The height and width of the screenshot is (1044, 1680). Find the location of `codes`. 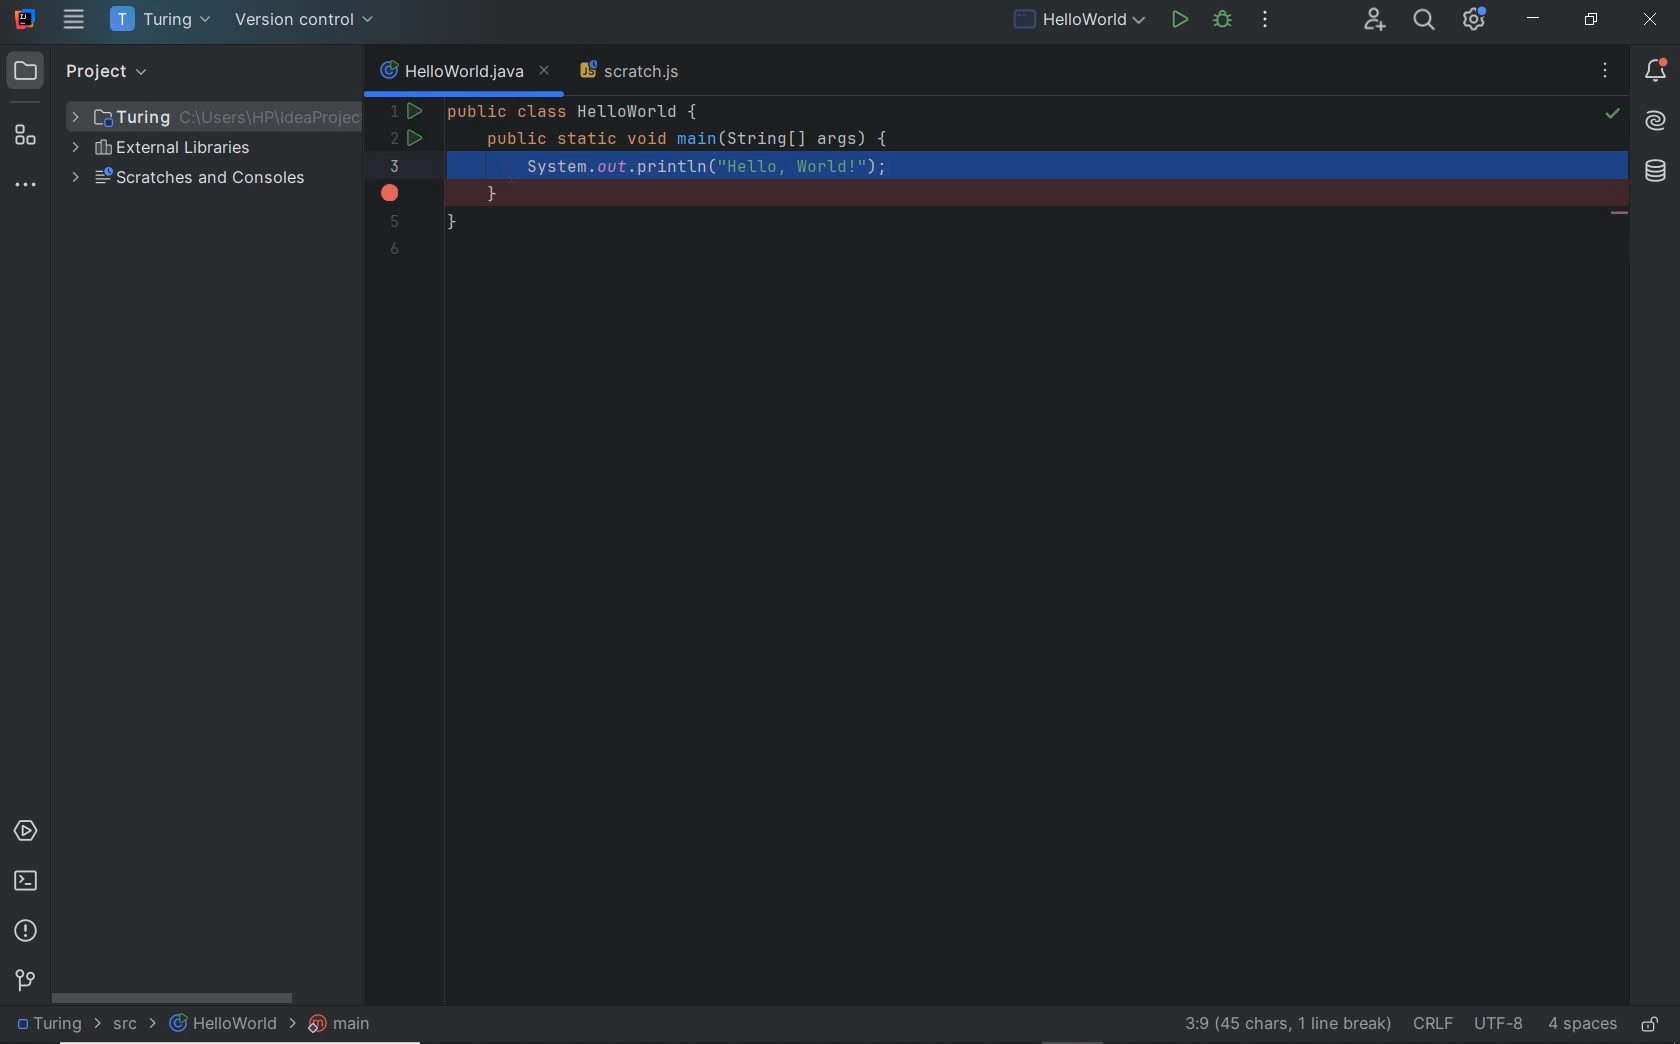

codes is located at coordinates (957, 122).